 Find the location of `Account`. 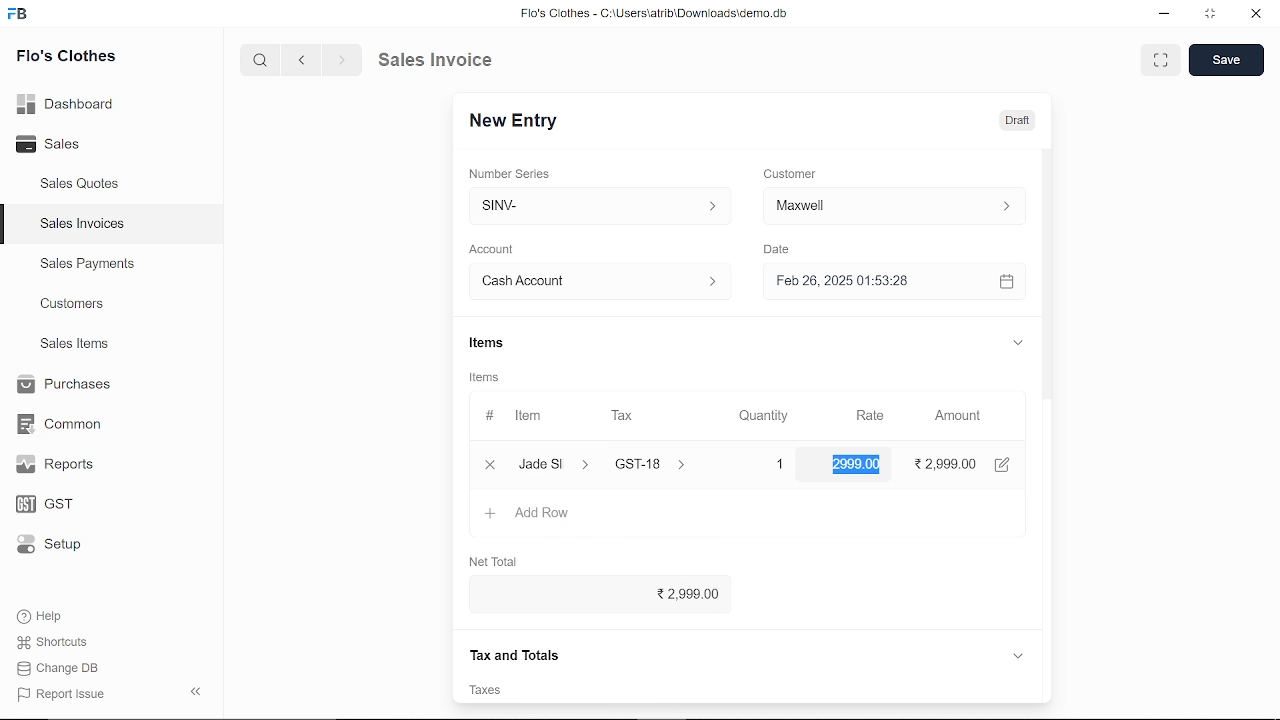

Account is located at coordinates (497, 250).